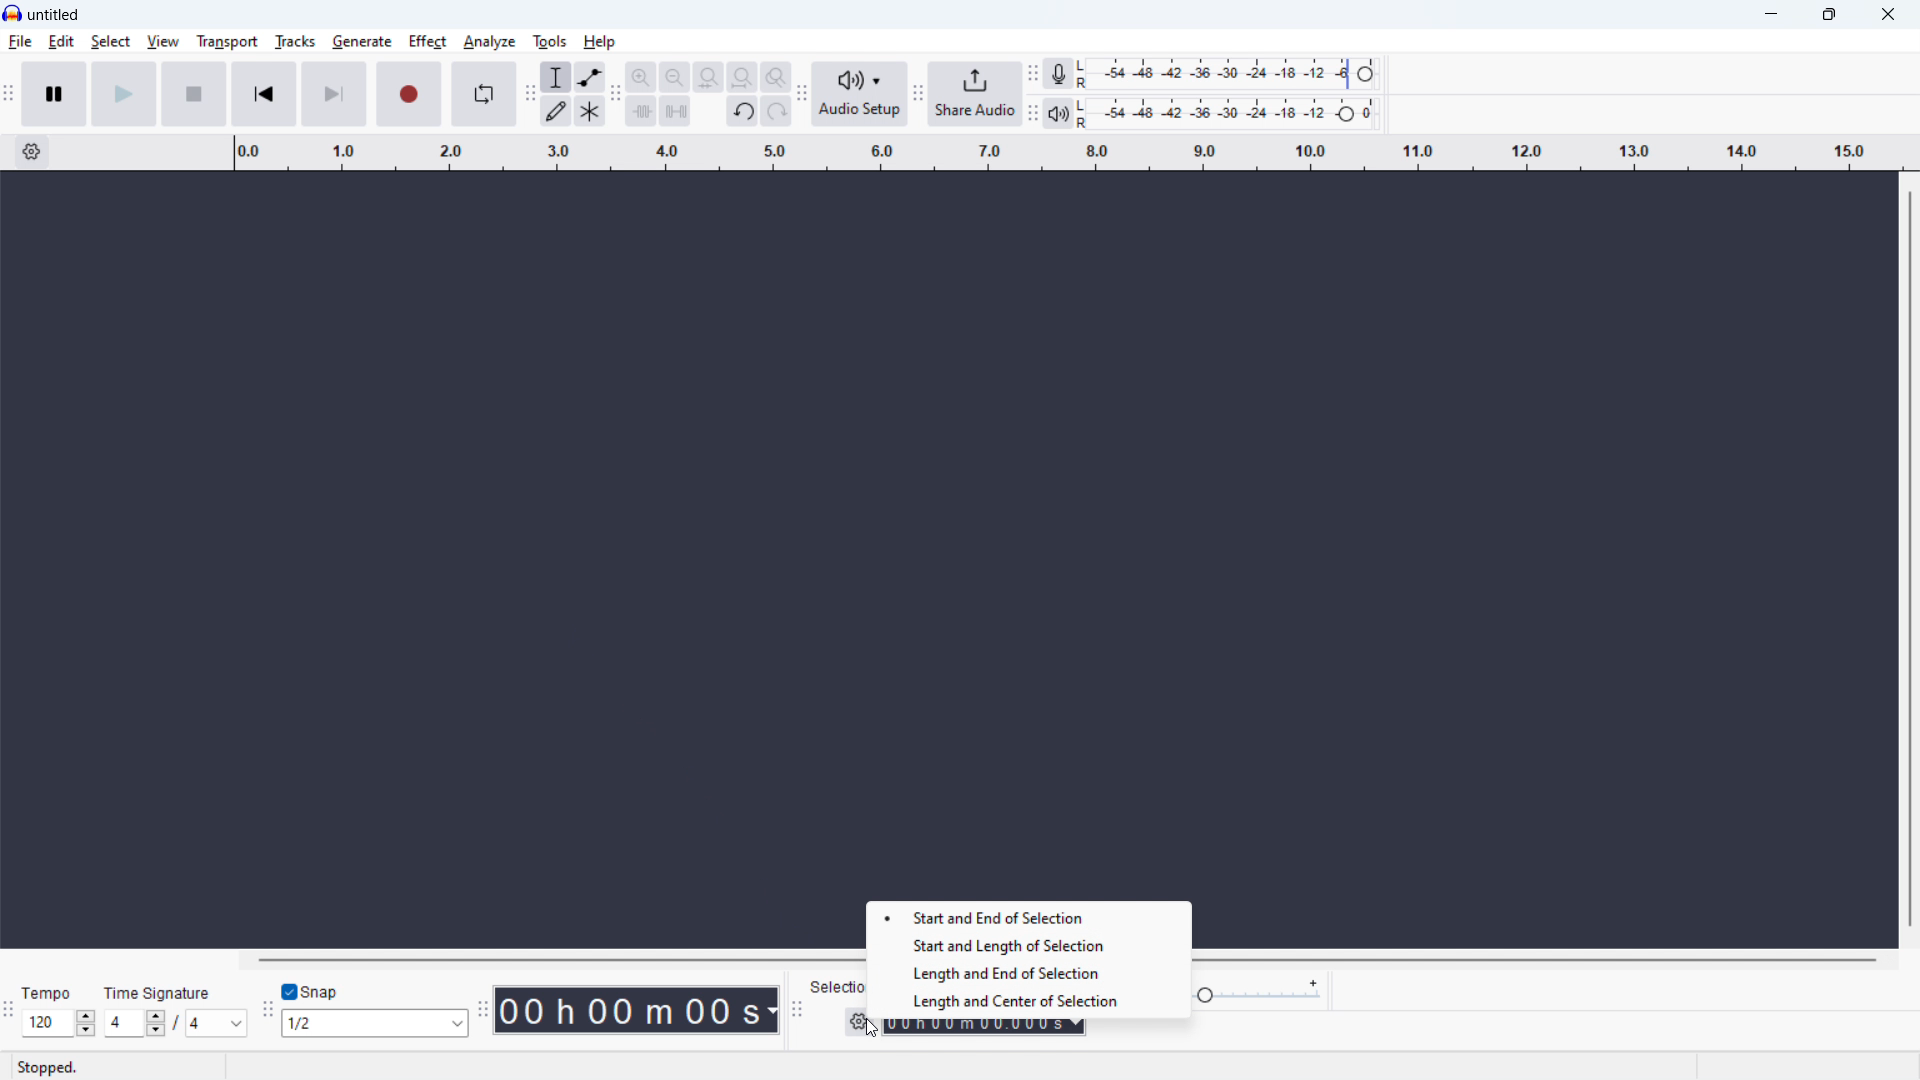 This screenshot has width=1920, height=1080. I want to click on selection options, so click(857, 1019).